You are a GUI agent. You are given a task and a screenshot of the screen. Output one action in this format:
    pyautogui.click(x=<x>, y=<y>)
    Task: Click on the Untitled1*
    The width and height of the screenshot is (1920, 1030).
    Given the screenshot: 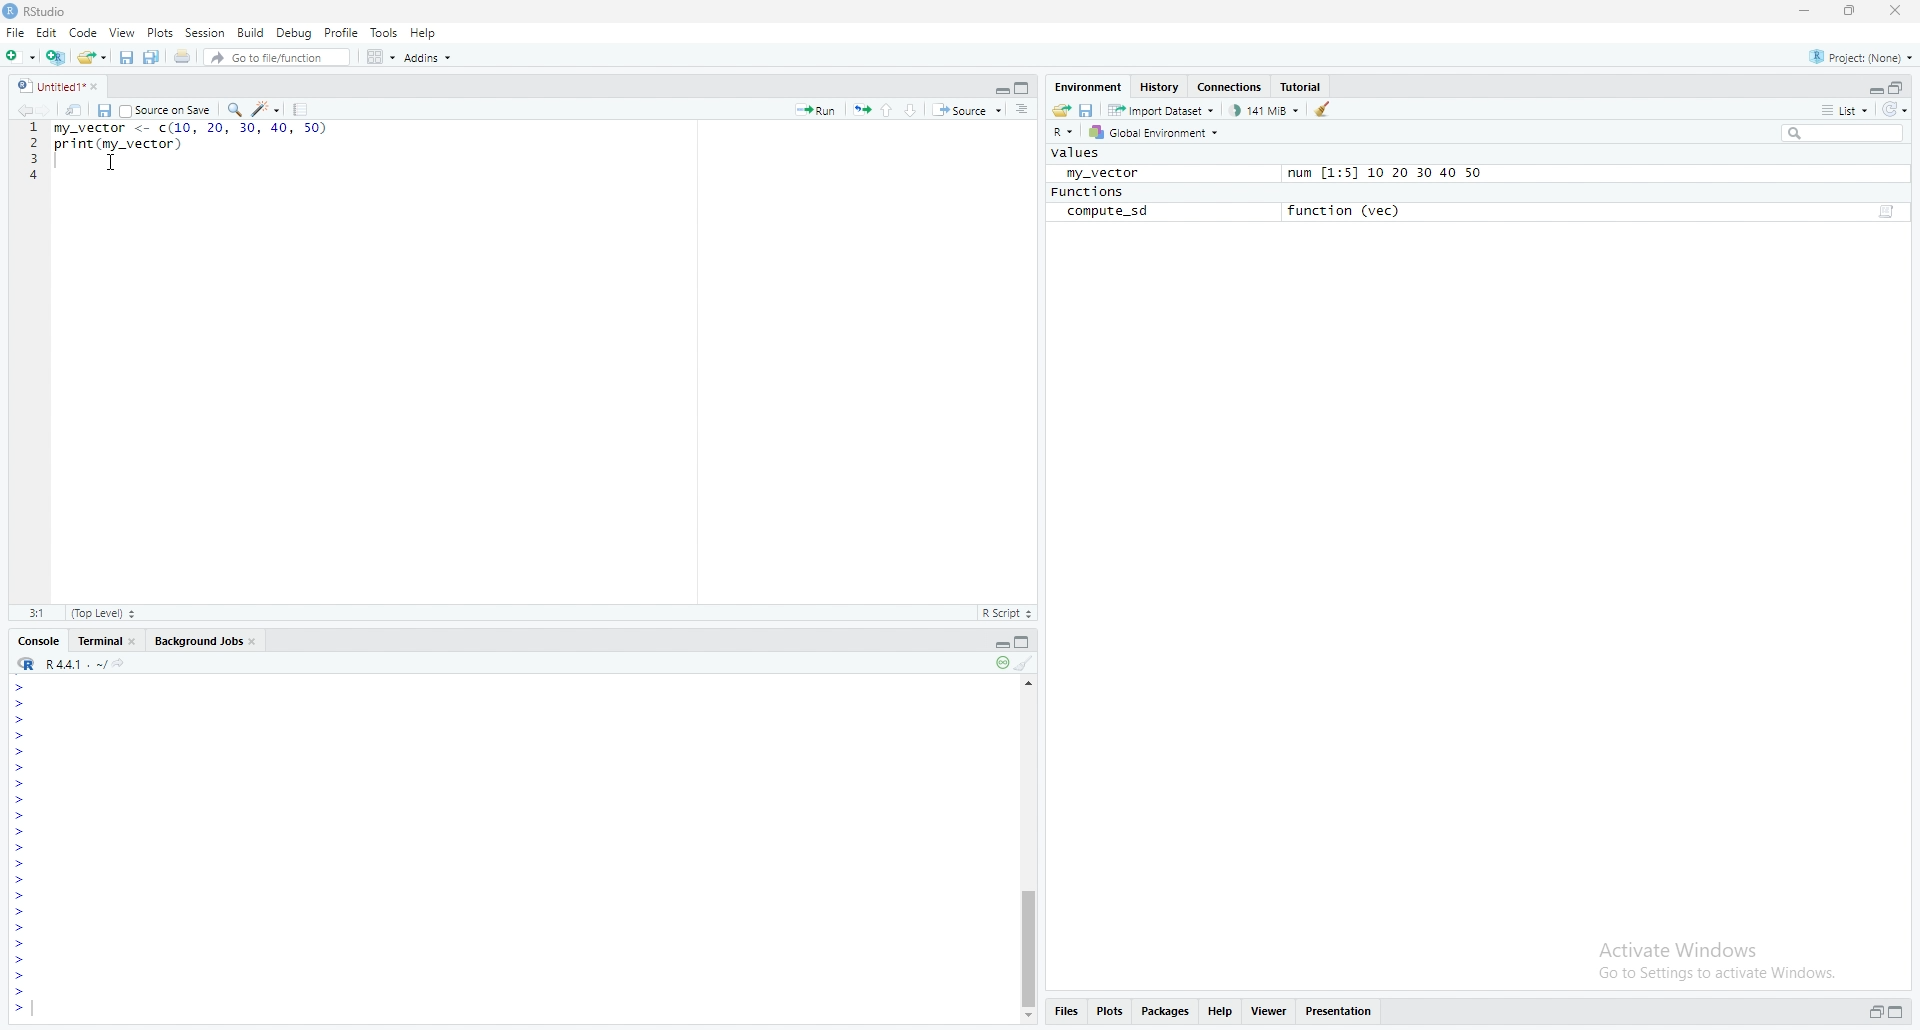 What is the action you would take?
    pyautogui.click(x=62, y=87)
    